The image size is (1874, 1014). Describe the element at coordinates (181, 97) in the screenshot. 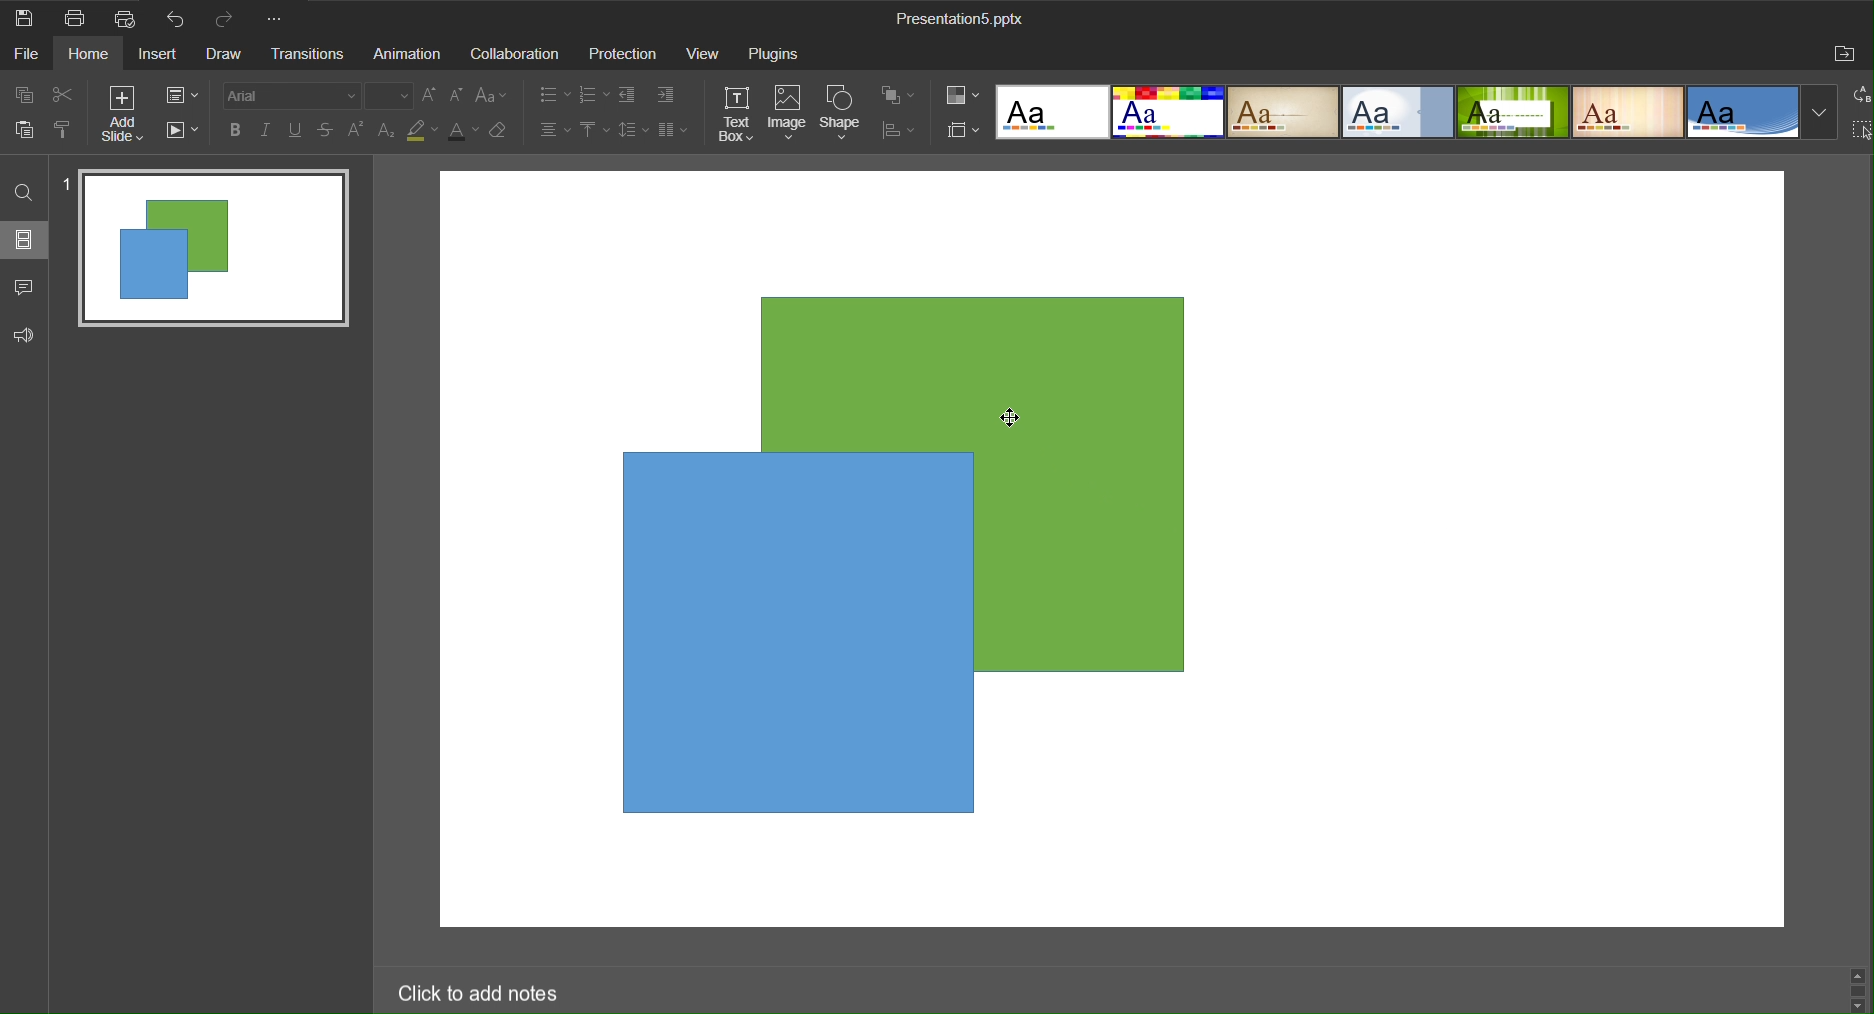

I see `Slide Settings` at that location.